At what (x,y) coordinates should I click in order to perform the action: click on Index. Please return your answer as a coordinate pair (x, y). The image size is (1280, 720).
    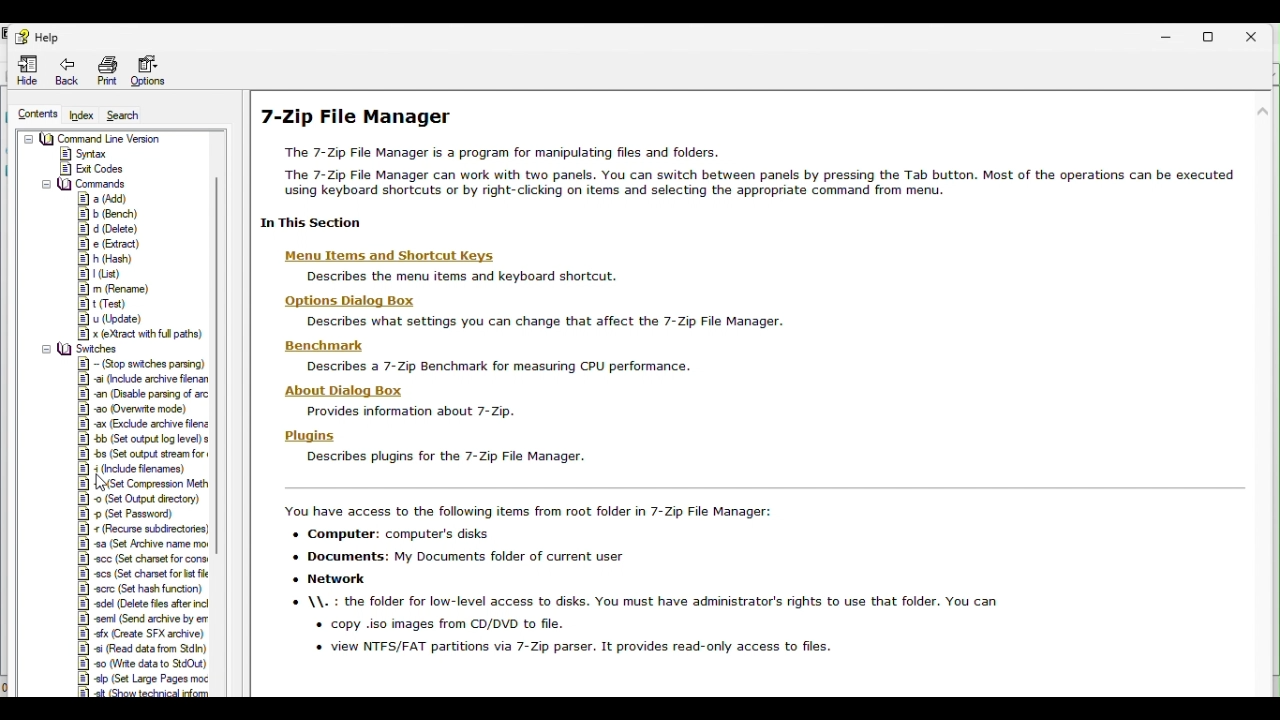
    Looking at the image, I should click on (83, 111).